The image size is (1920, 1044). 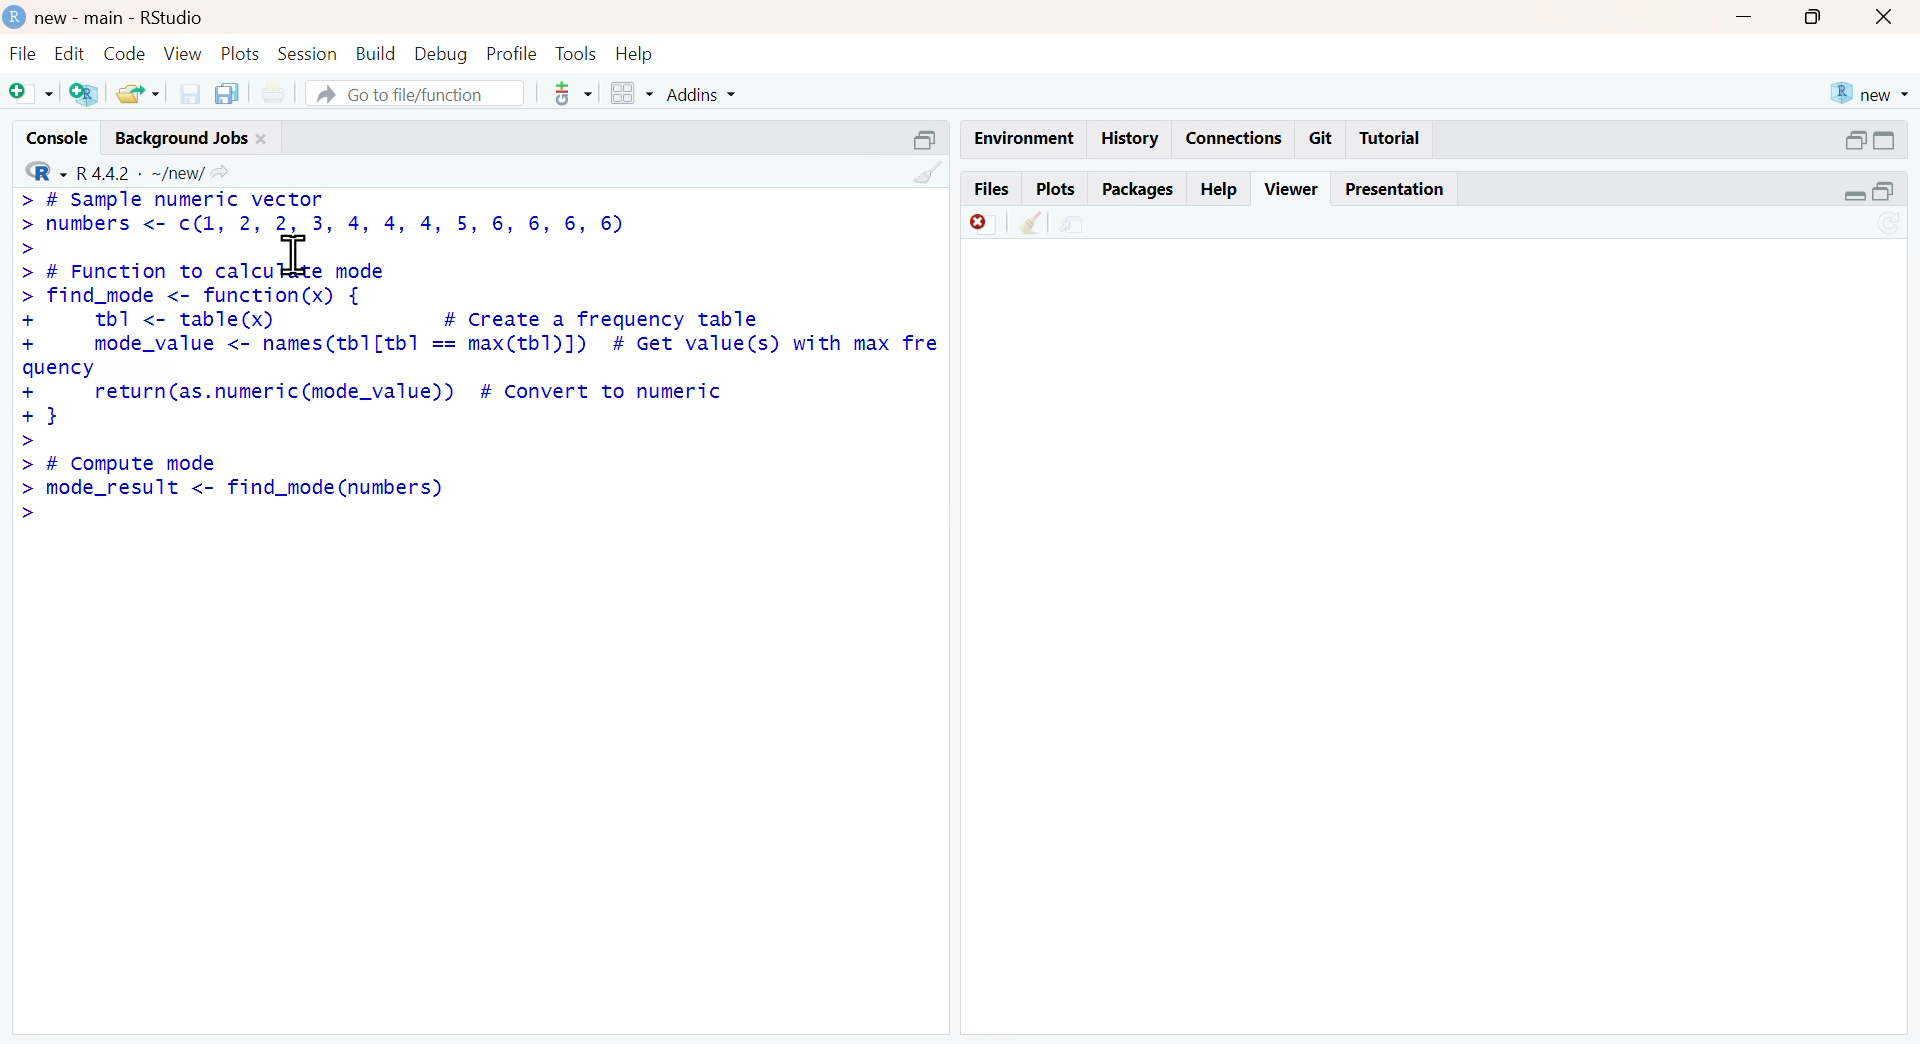 I want to click on sync, so click(x=1890, y=226).